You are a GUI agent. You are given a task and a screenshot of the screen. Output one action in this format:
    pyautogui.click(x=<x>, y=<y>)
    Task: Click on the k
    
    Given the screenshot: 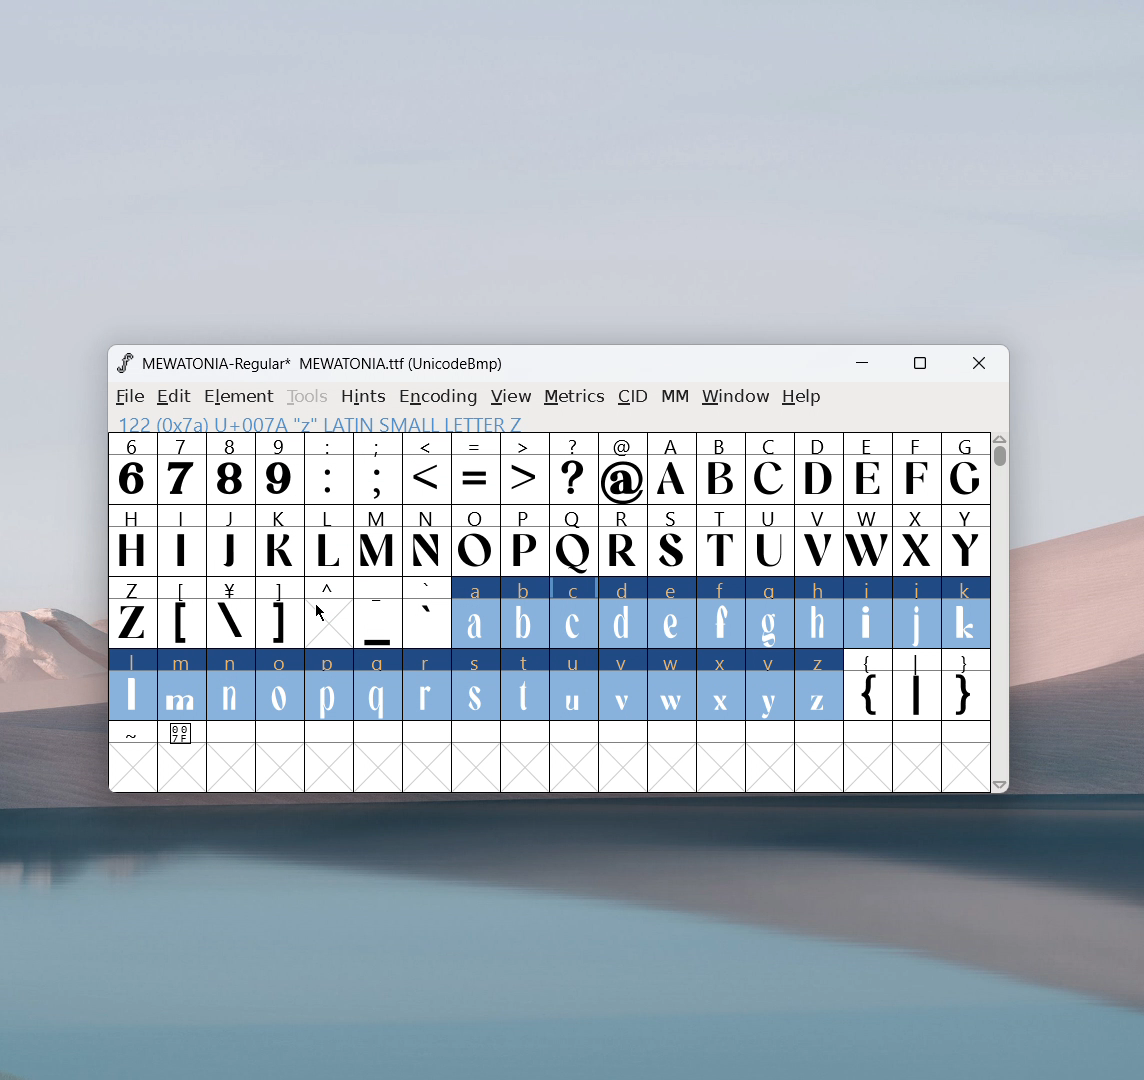 What is the action you would take?
    pyautogui.click(x=967, y=613)
    